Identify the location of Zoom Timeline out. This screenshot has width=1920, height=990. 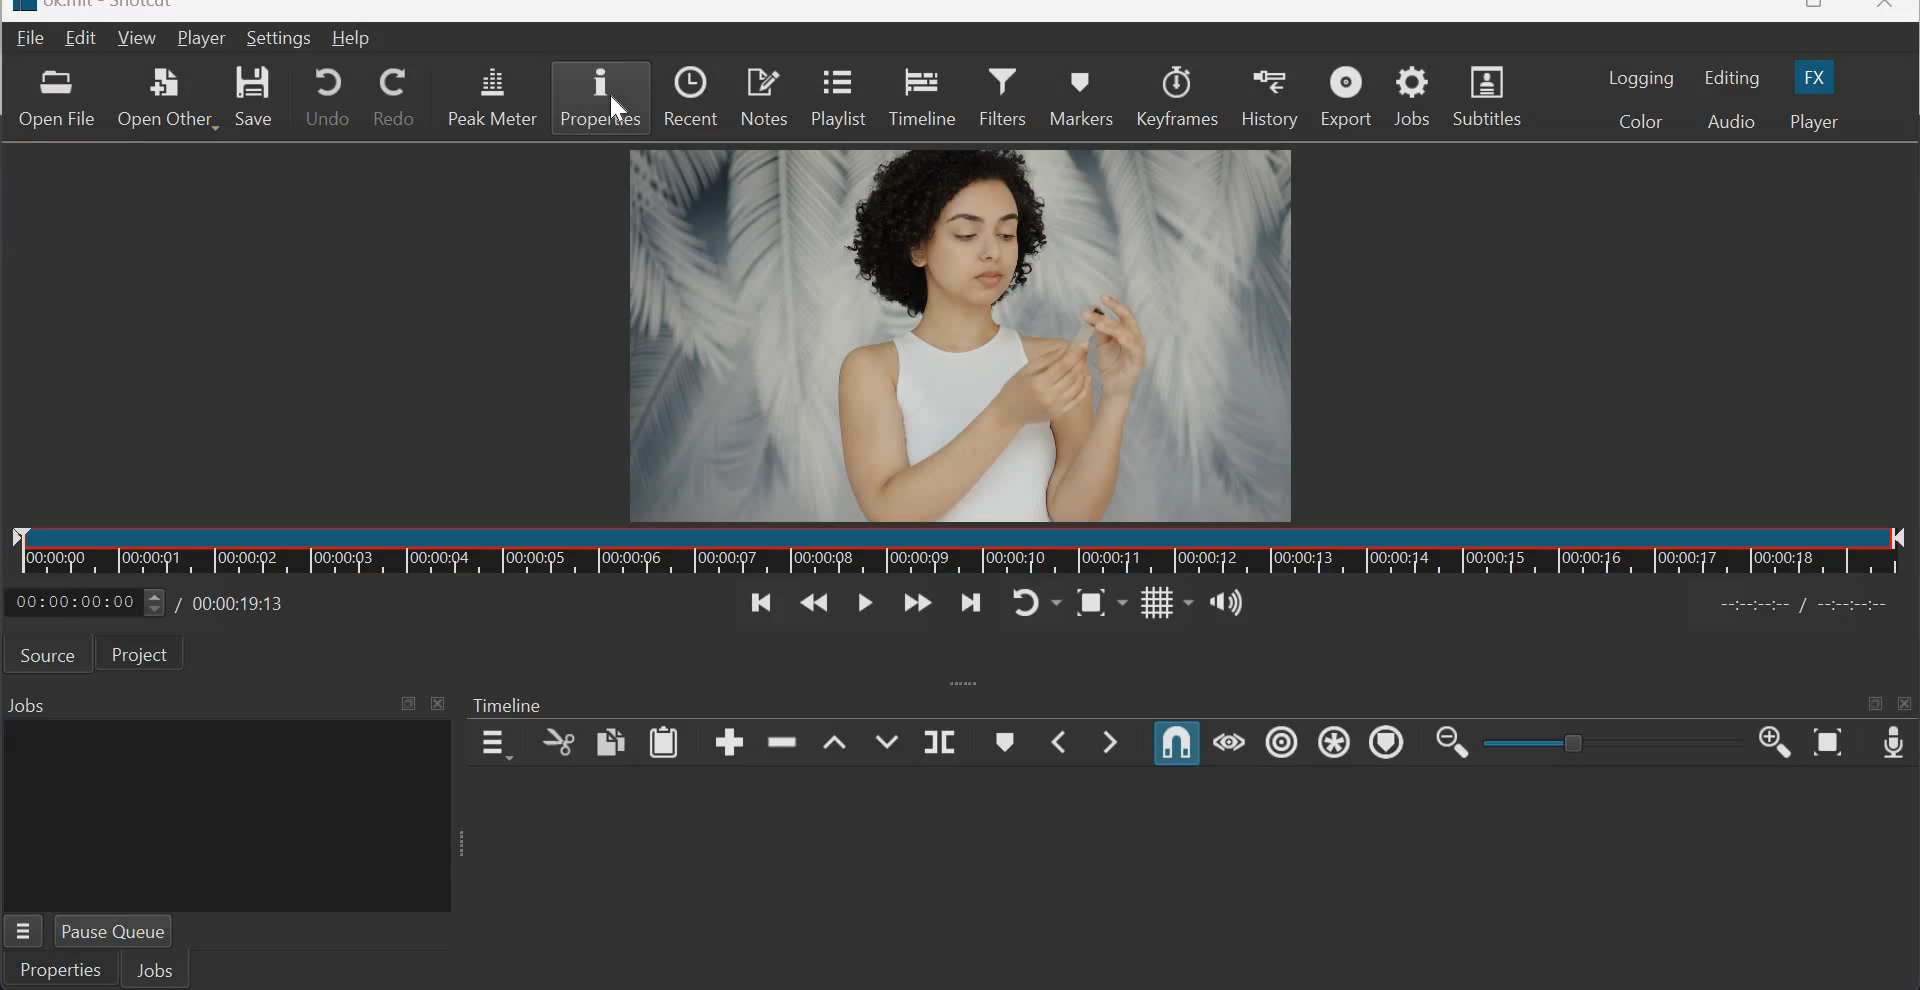
(1452, 745).